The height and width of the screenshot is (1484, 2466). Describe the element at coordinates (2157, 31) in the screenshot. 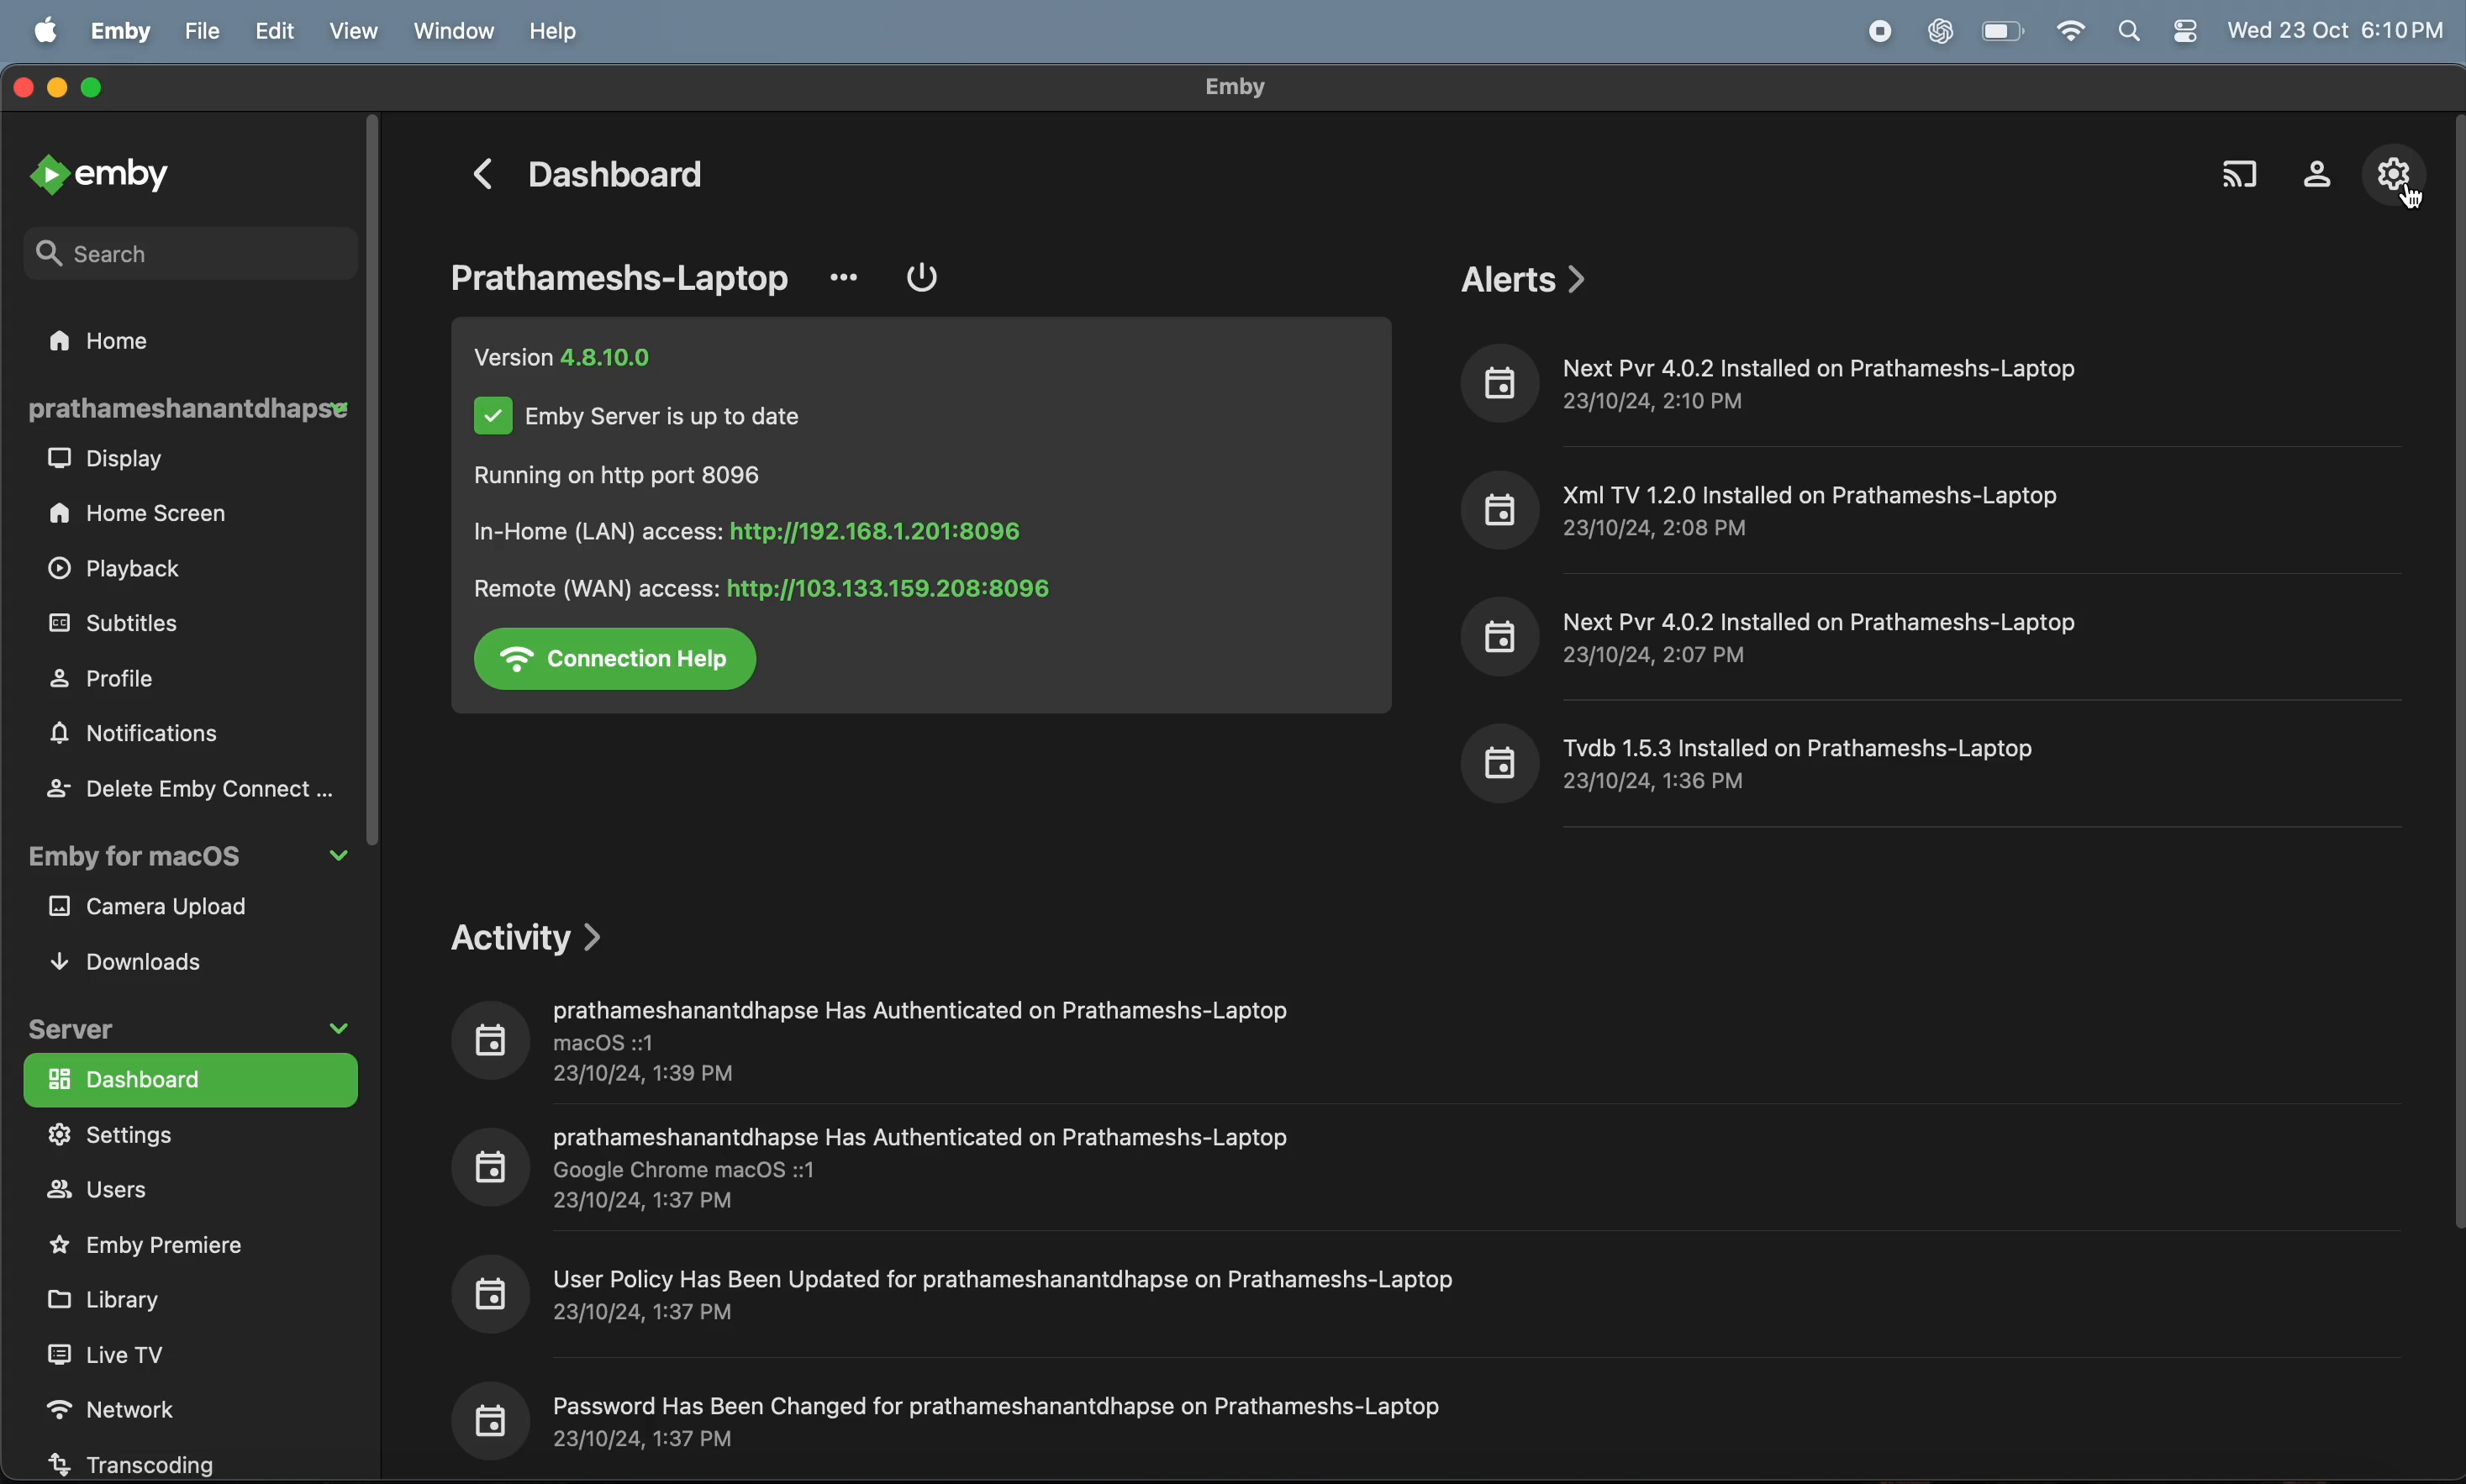

I see `apple widgets` at that location.